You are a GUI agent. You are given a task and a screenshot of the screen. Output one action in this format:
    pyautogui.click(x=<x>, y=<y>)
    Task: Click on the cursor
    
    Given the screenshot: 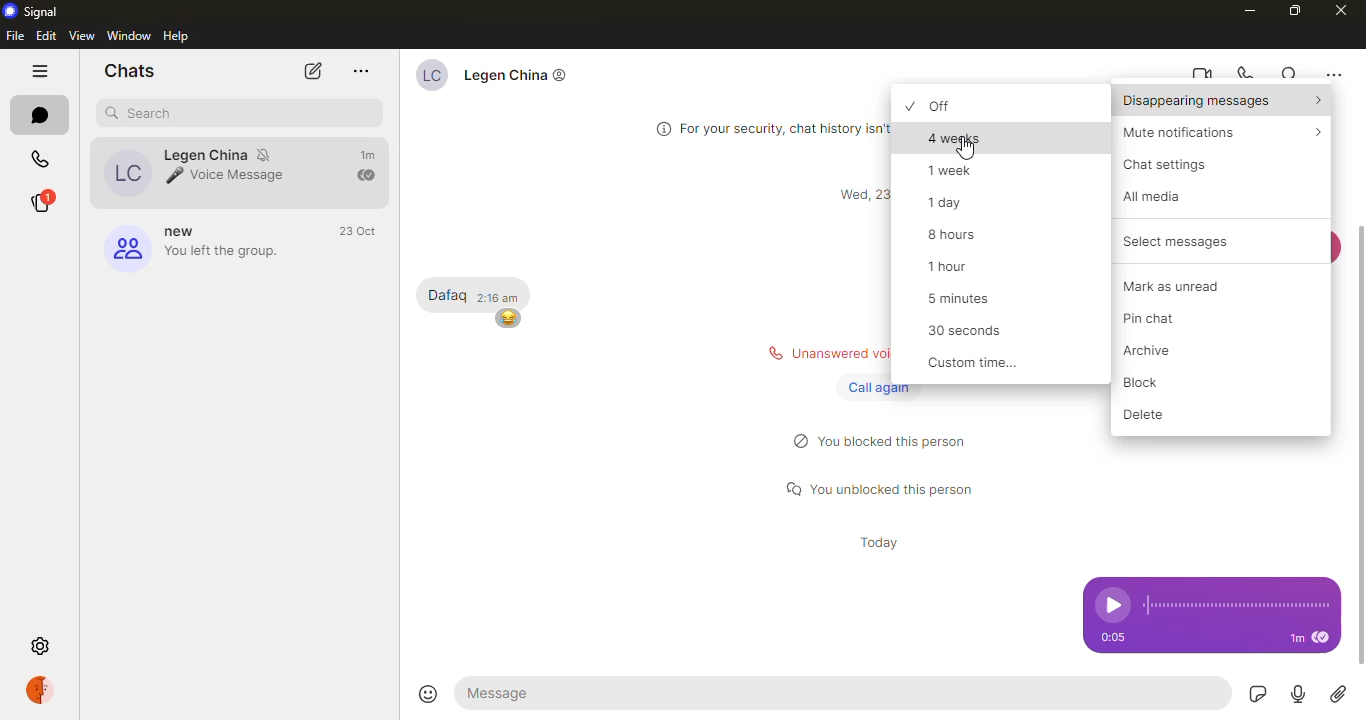 What is the action you would take?
    pyautogui.click(x=965, y=151)
    